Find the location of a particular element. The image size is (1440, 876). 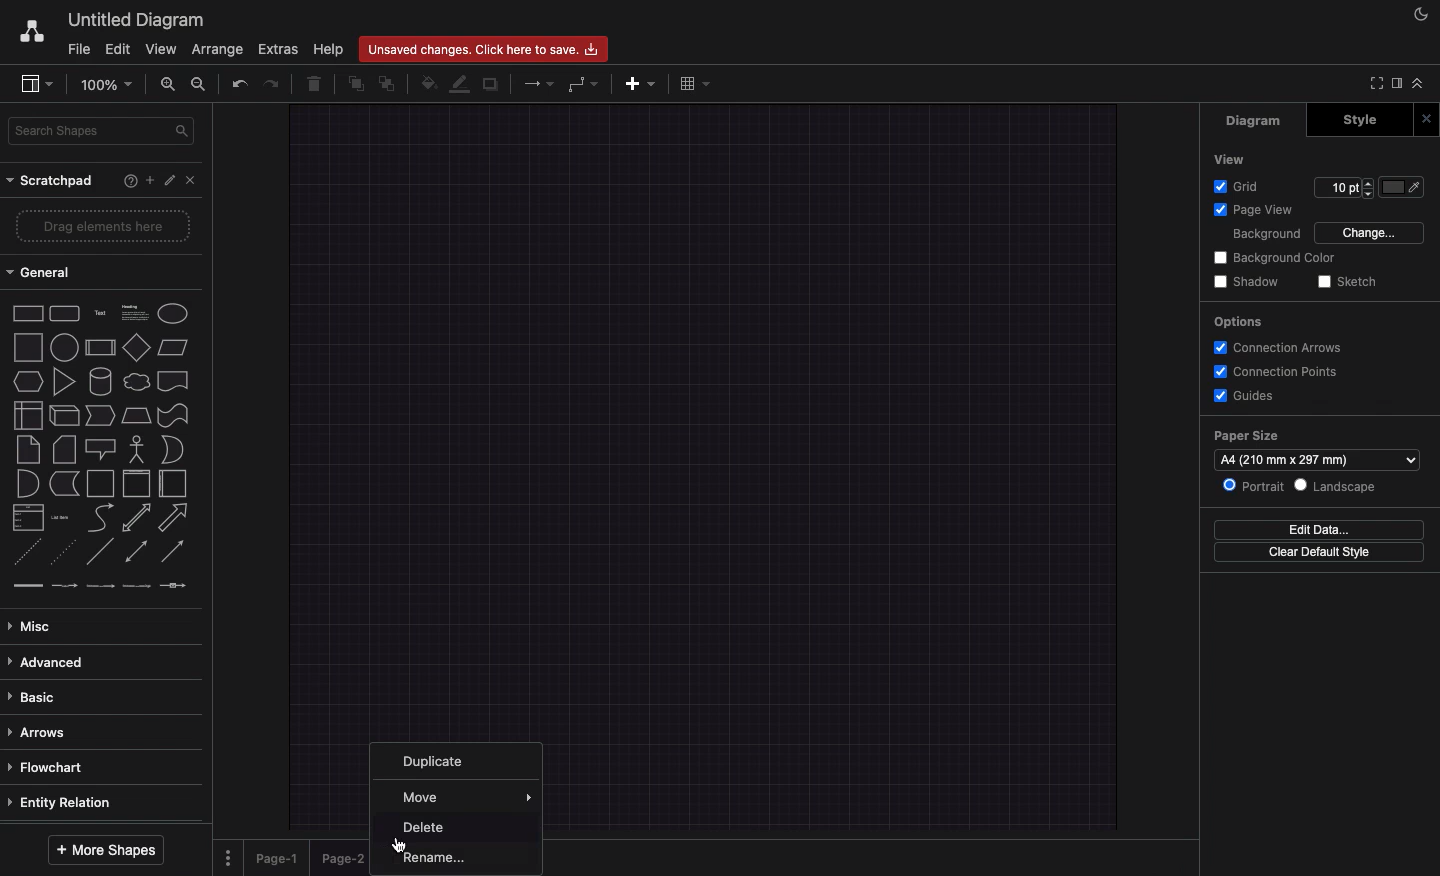

Draw.io is located at coordinates (27, 30).